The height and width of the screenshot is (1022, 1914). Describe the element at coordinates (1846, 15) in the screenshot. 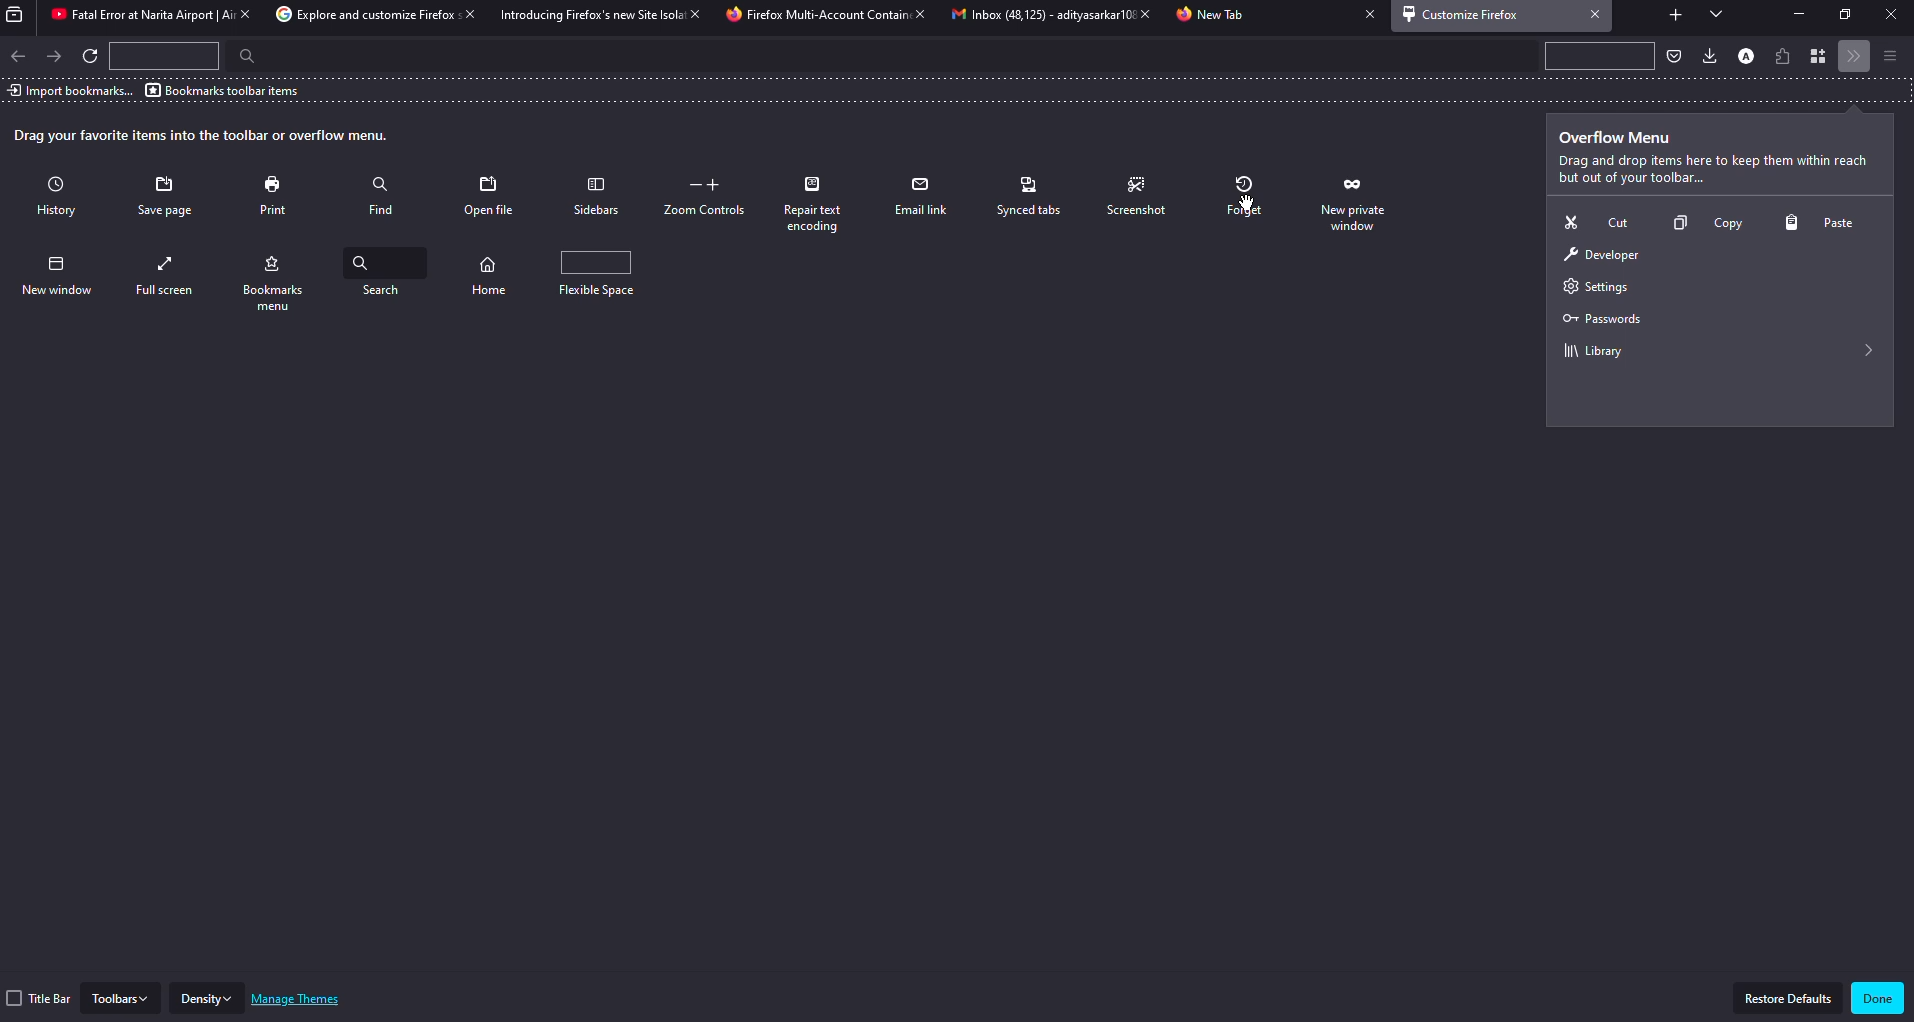

I see `maximize` at that location.